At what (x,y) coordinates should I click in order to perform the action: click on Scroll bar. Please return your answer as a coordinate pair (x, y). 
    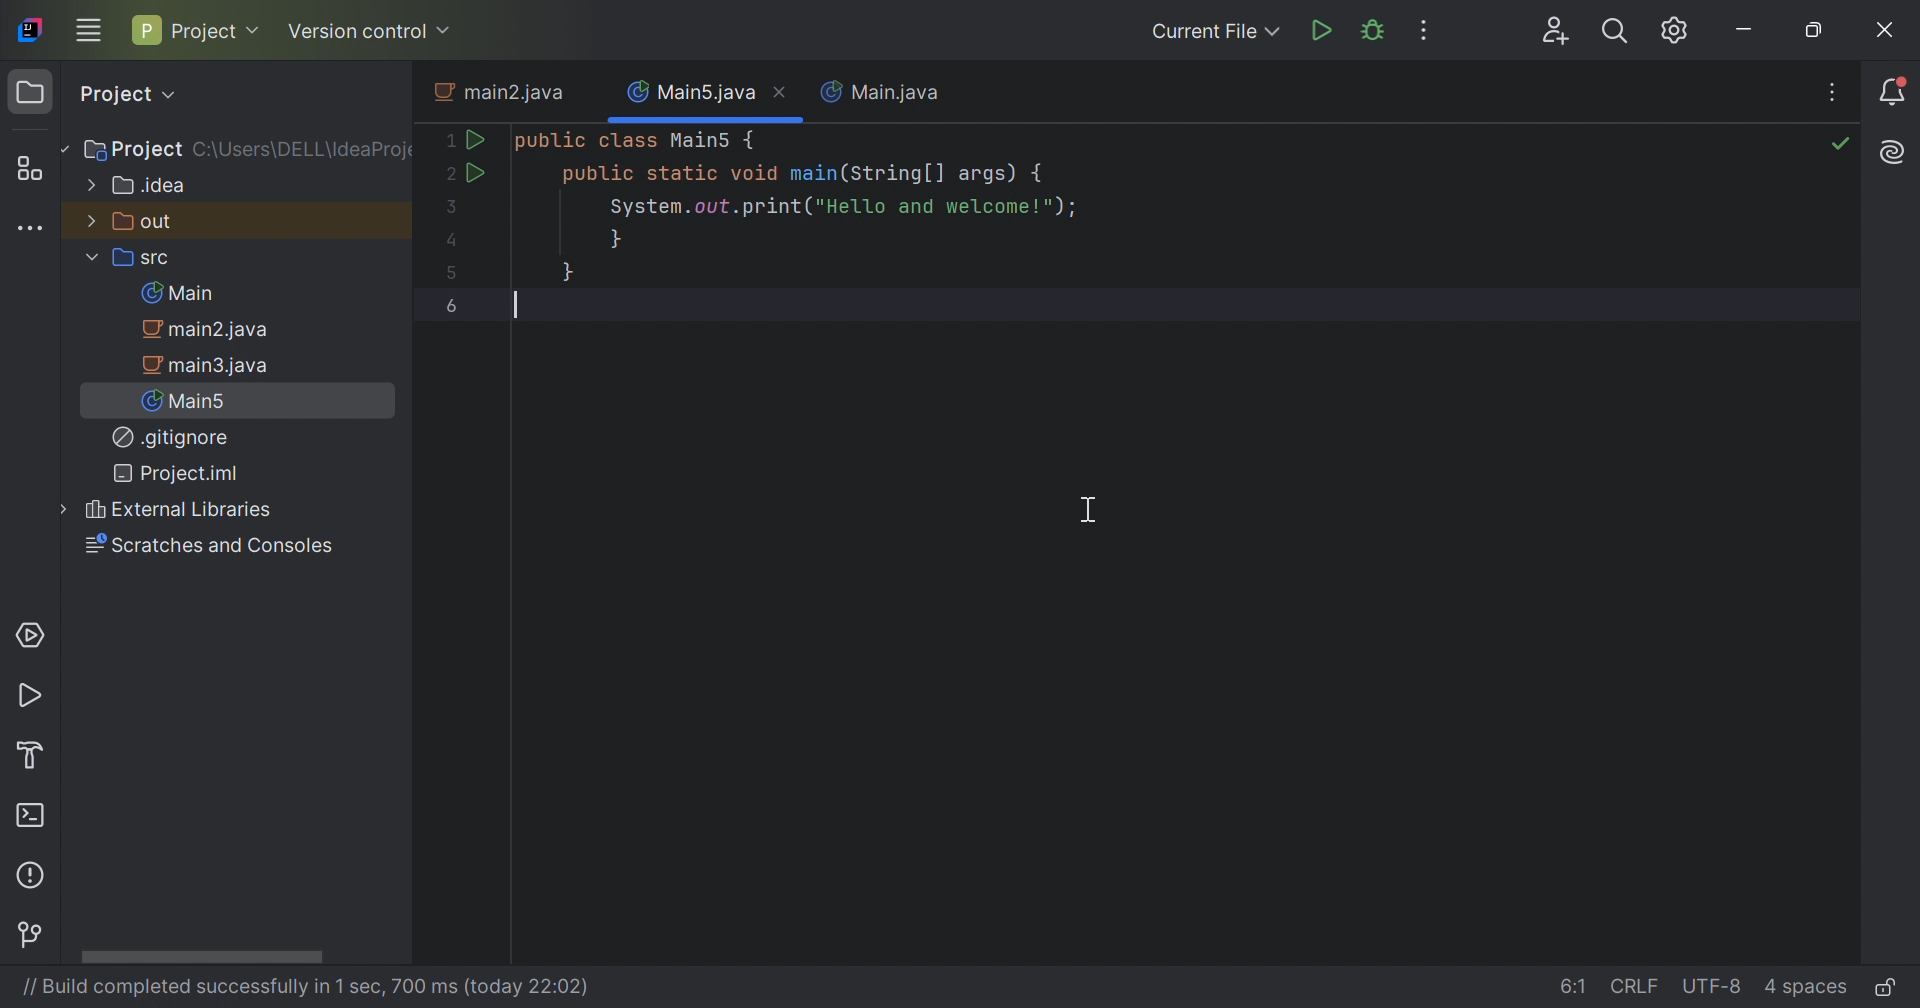
    Looking at the image, I should click on (201, 957).